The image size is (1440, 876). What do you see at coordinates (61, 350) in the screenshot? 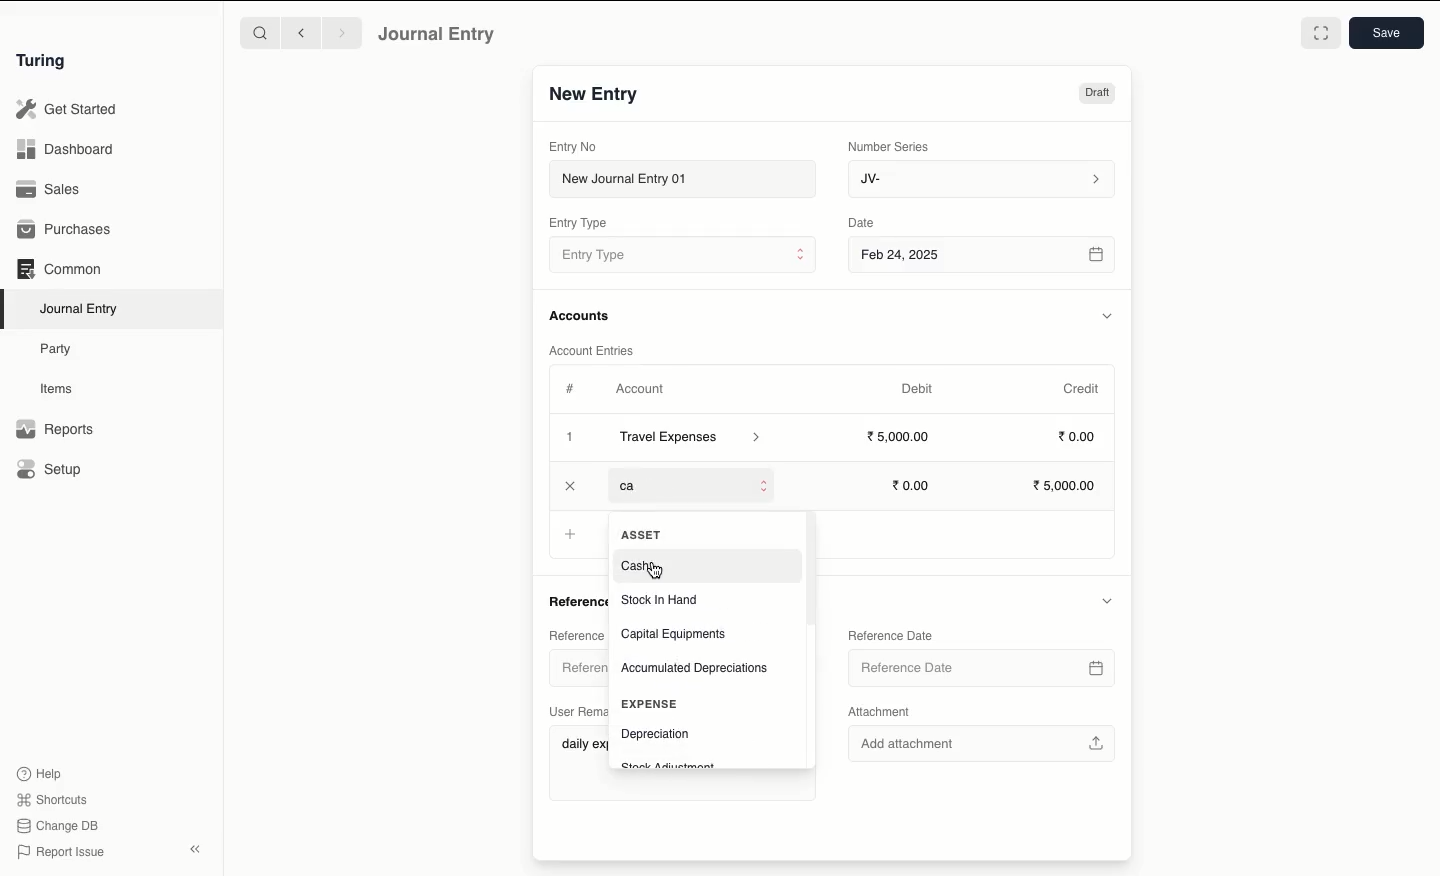
I see `Party` at bounding box center [61, 350].